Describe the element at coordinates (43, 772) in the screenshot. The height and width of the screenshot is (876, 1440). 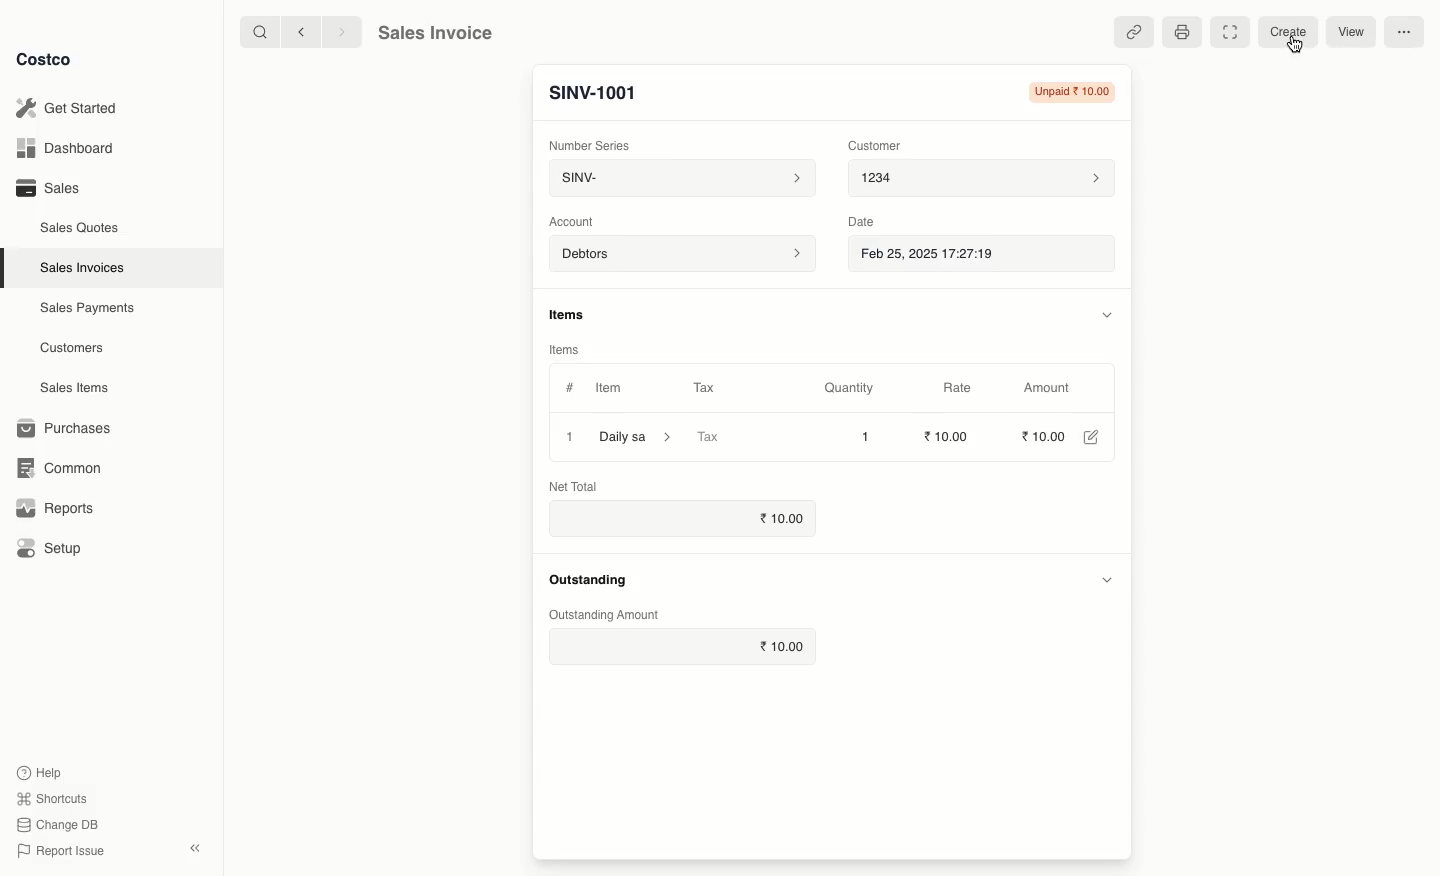
I see `Help` at that location.